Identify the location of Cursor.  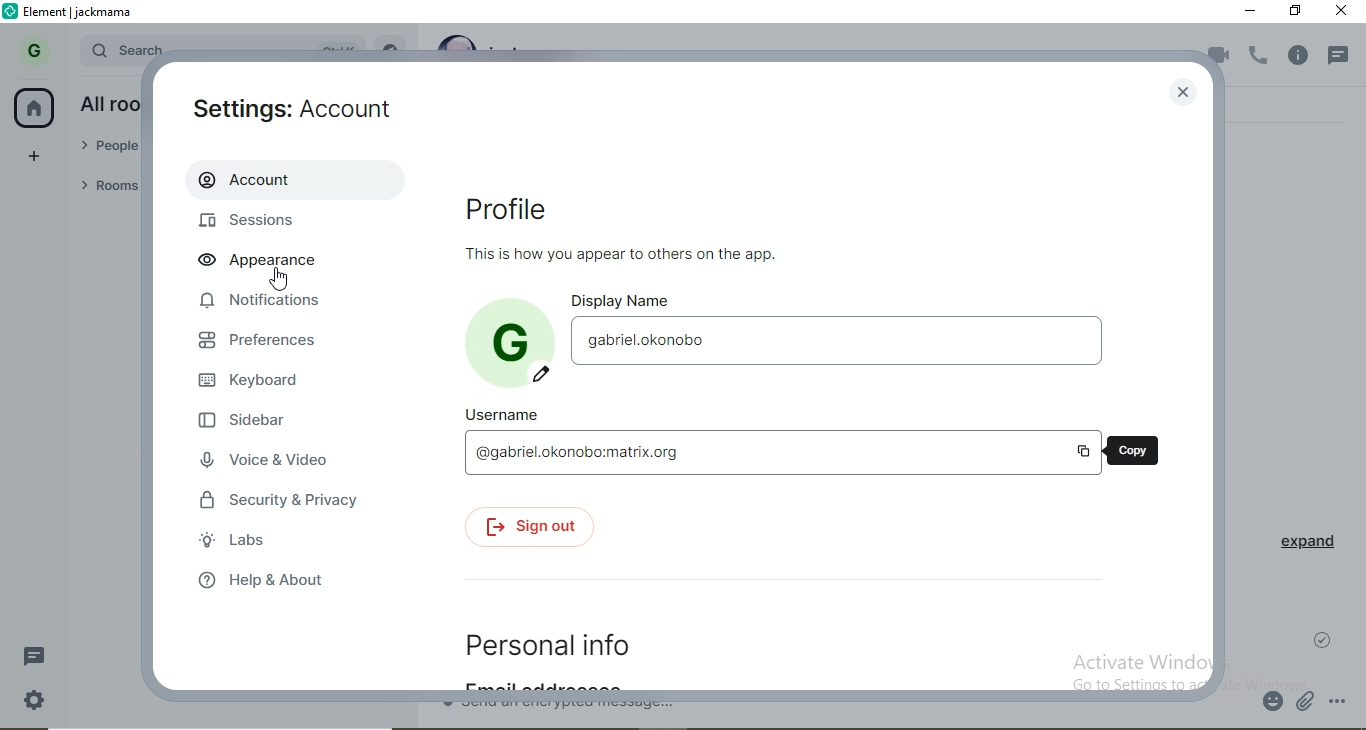
(277, 281).